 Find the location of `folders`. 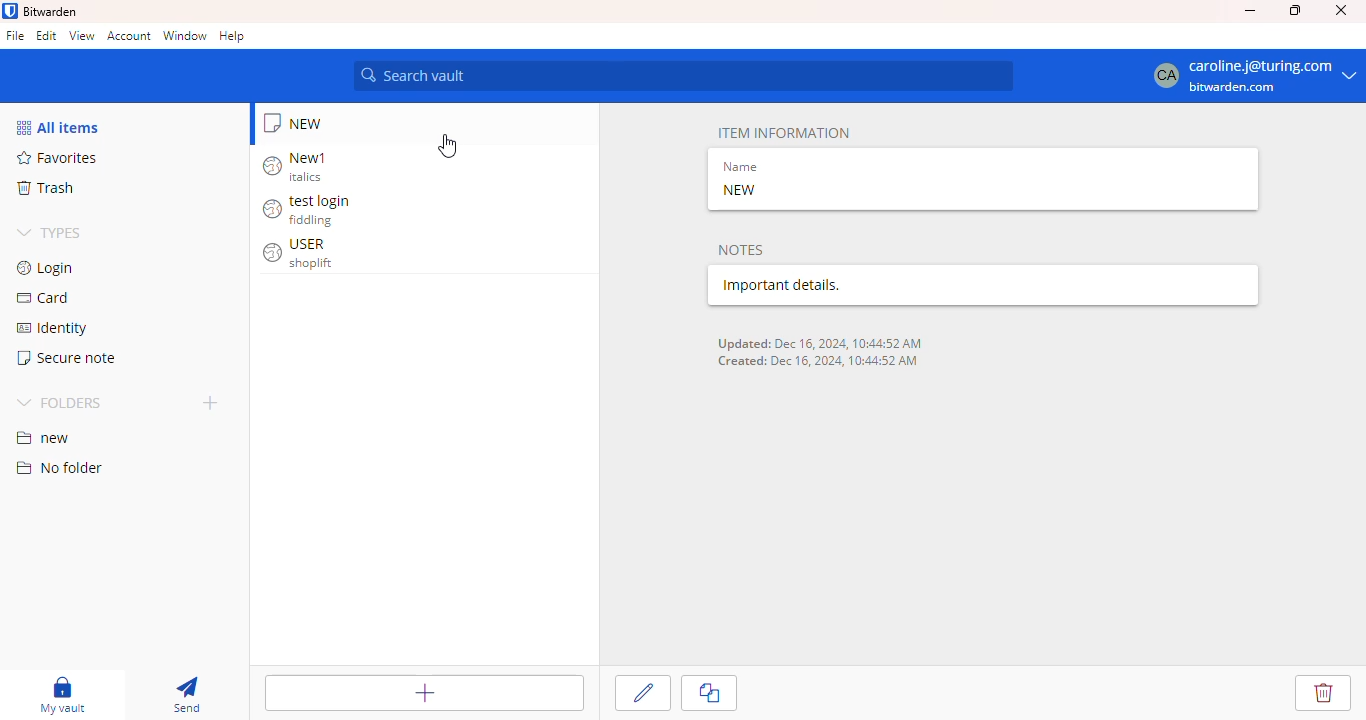

folders is located at coordinates (58, 402).